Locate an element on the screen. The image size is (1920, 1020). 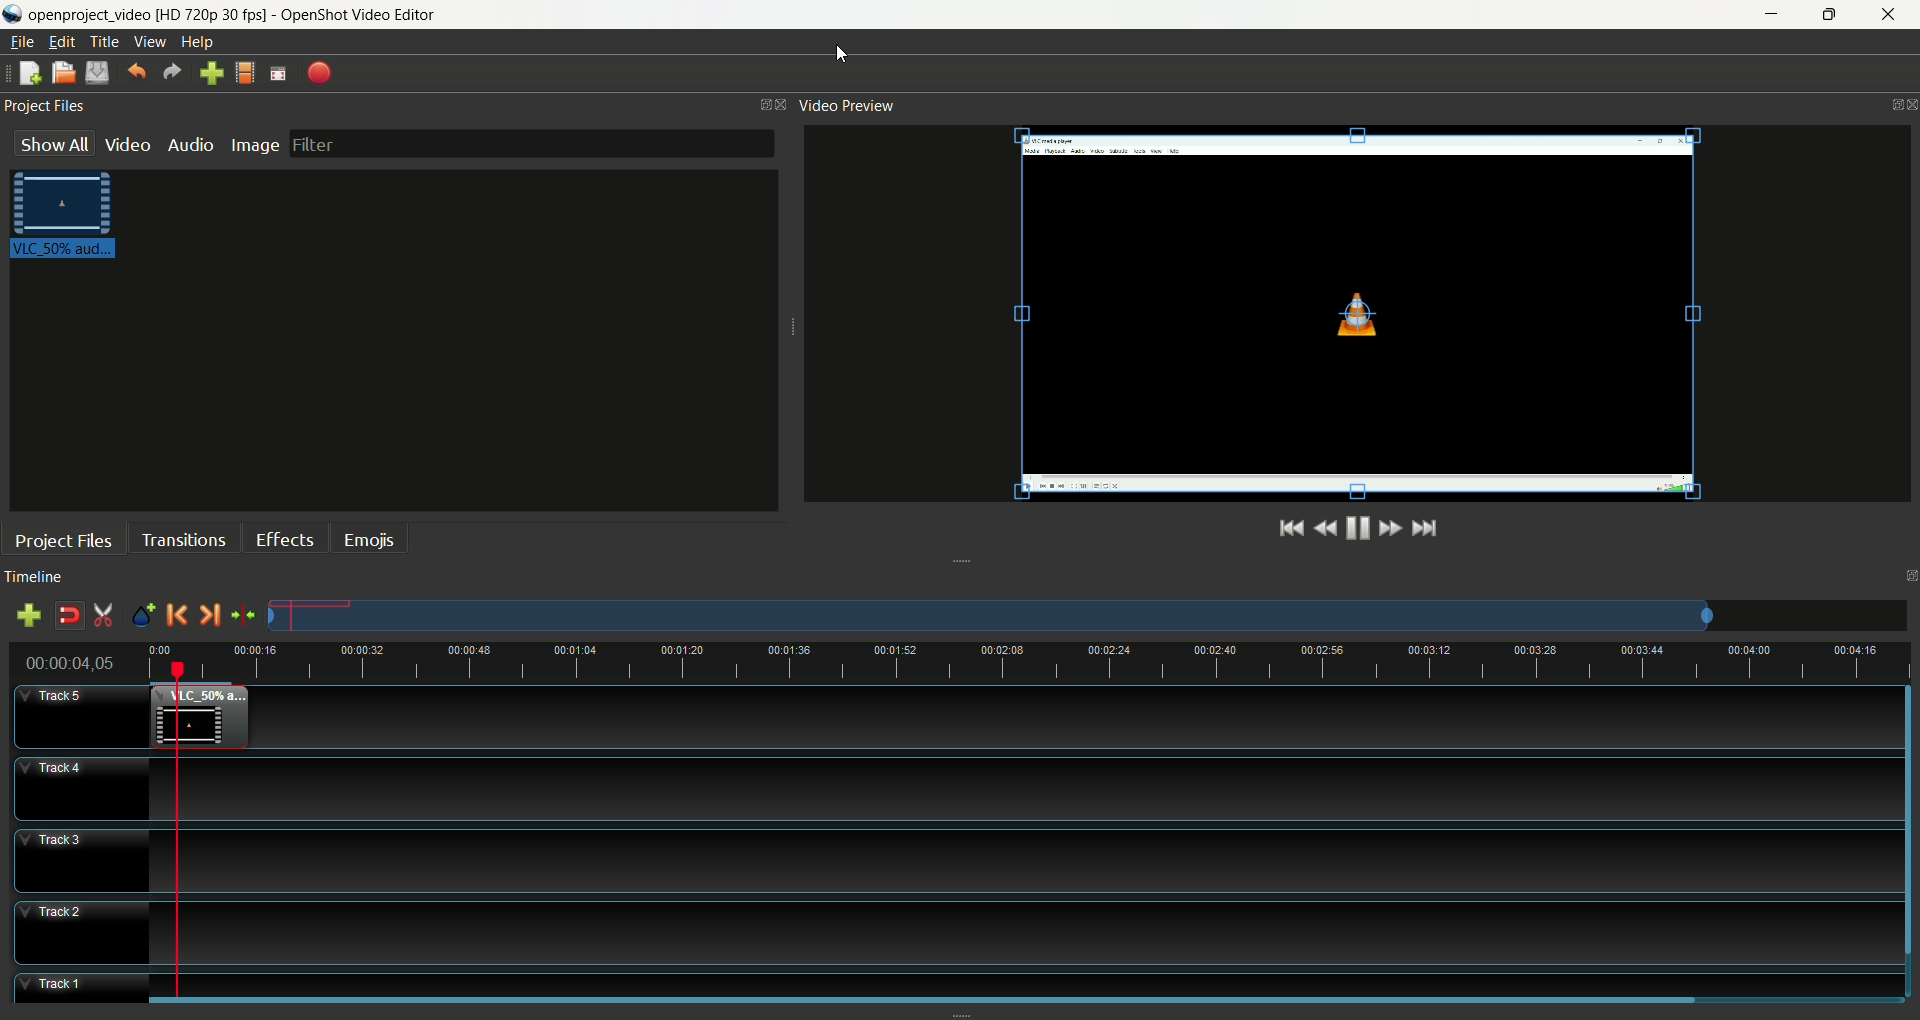
transition is located at coordinates (183, 538).